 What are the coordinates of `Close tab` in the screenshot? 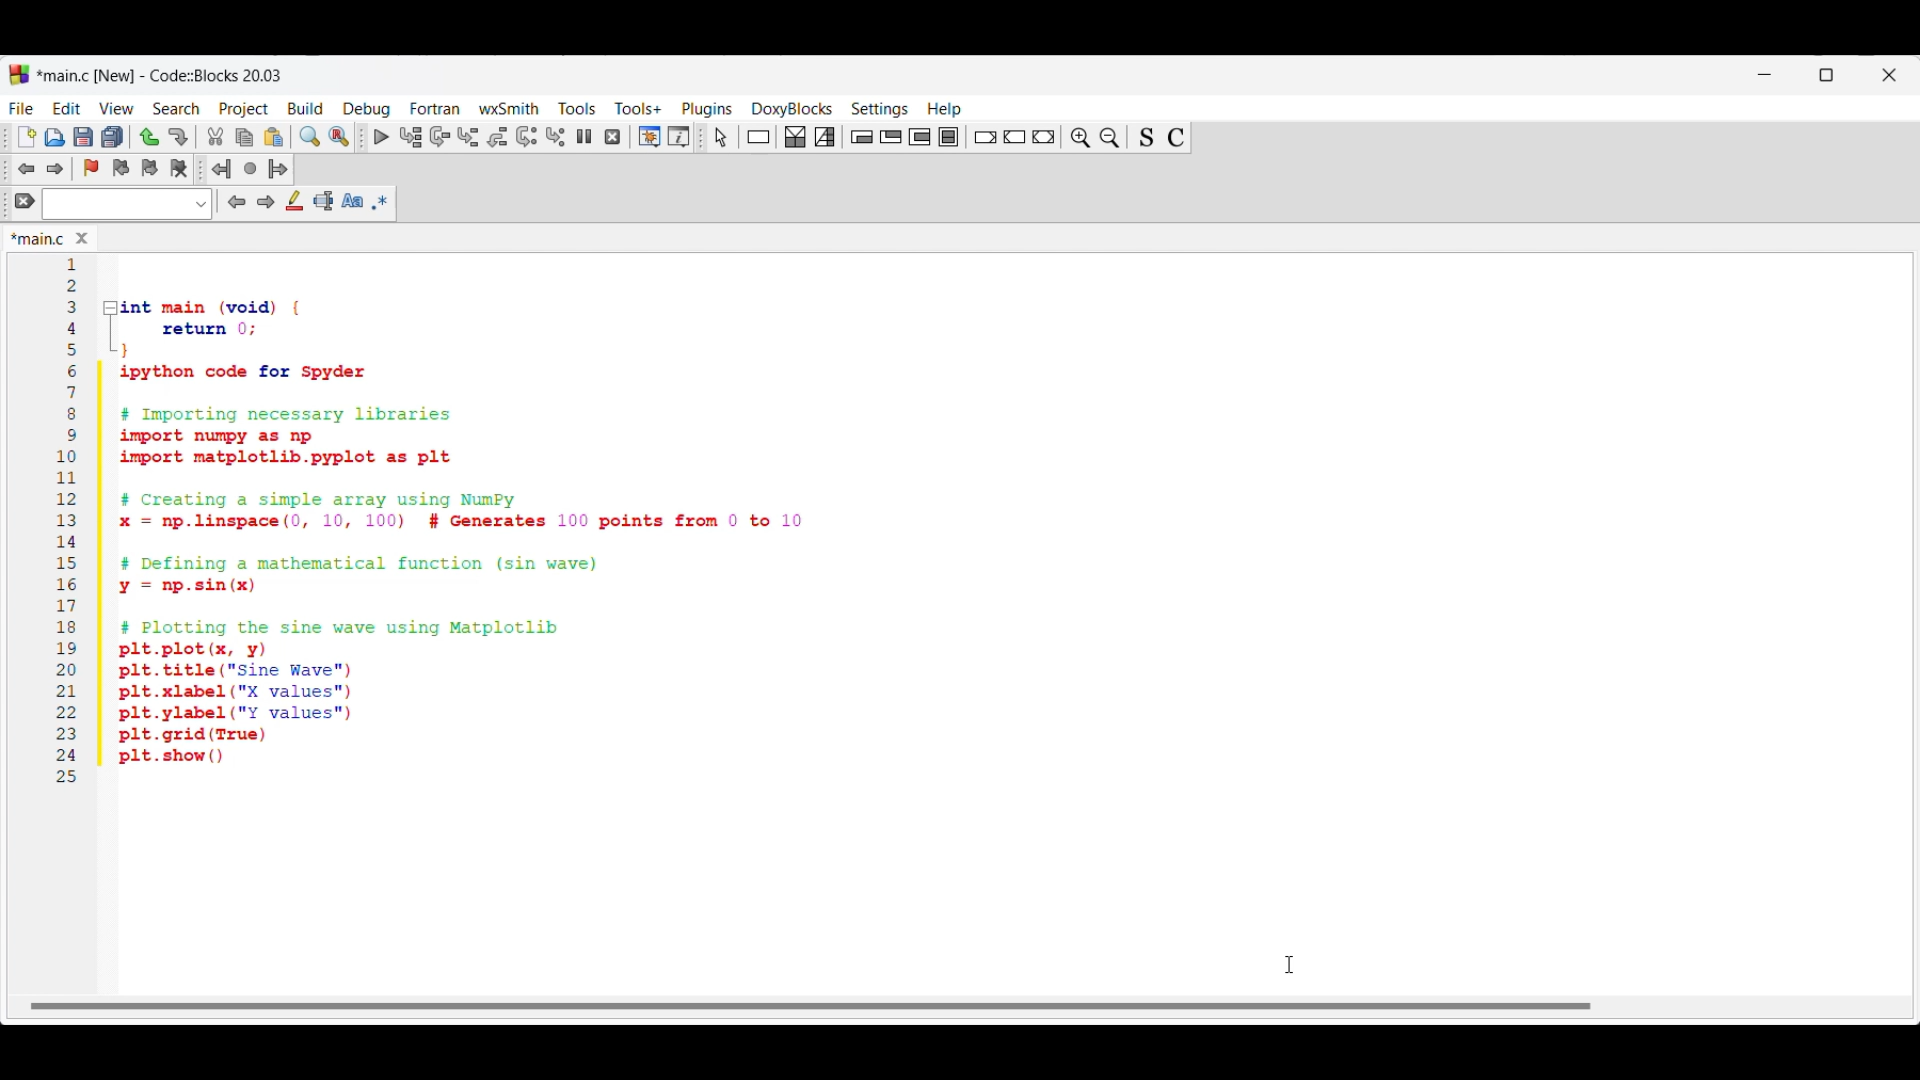 It's located at (82, 238).